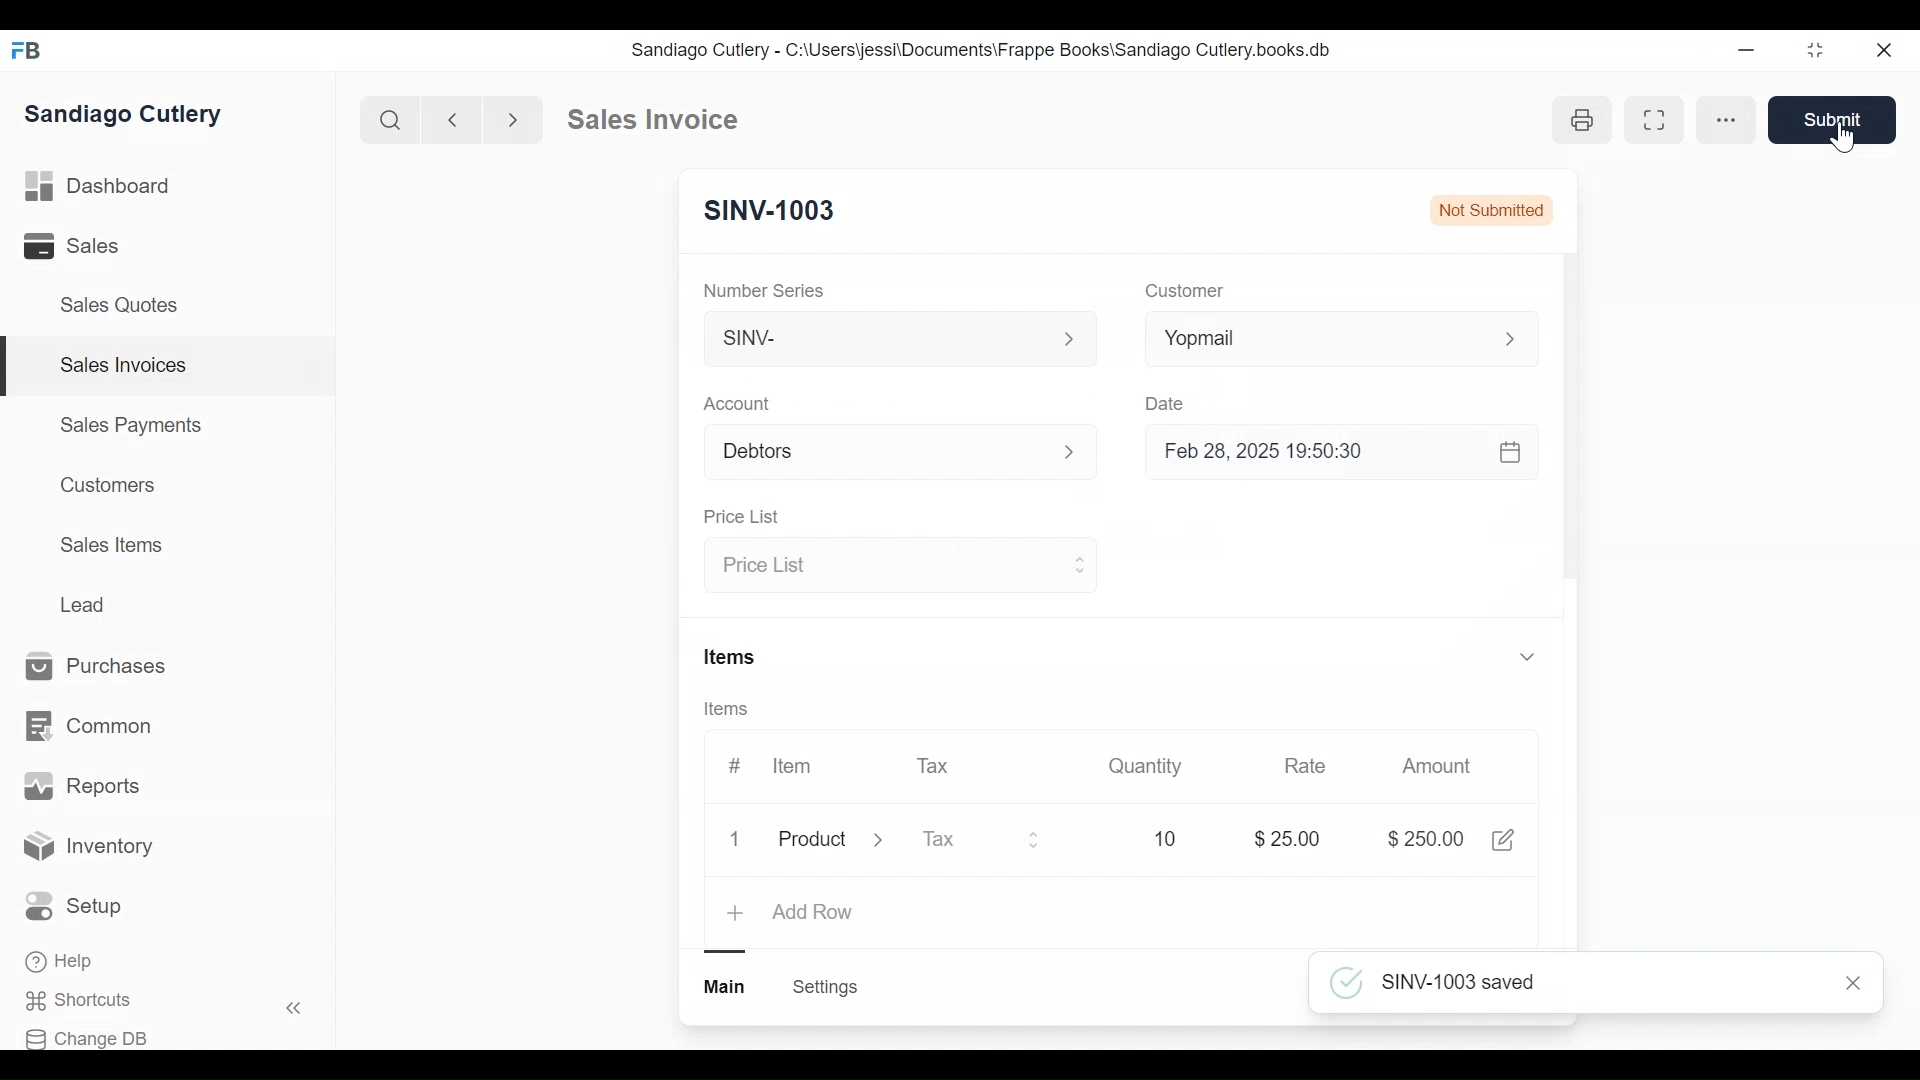 This screenshot has width=1920, height=1080. What do you see at coordinates (898, 343) in the screenshot?
I see `SINV-` at bounding box center [898, 343].